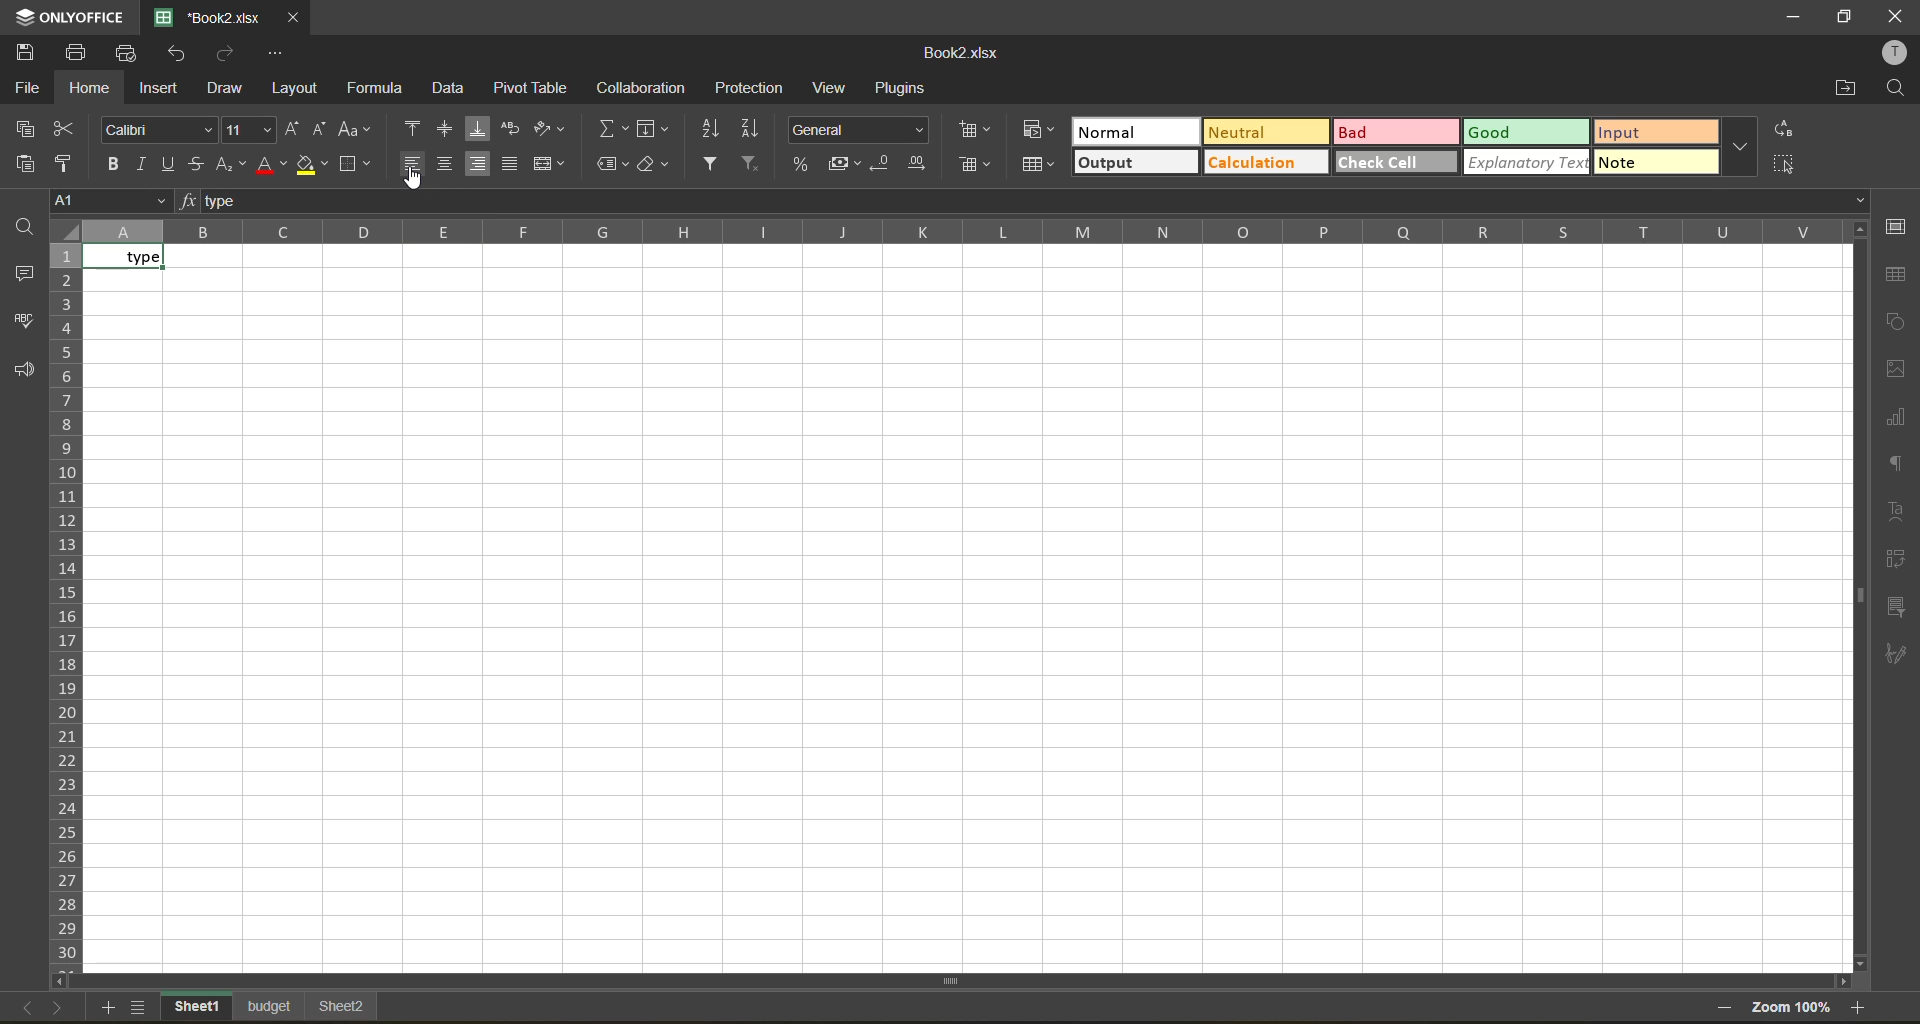  I want to click on normal, so click(1135, 134).